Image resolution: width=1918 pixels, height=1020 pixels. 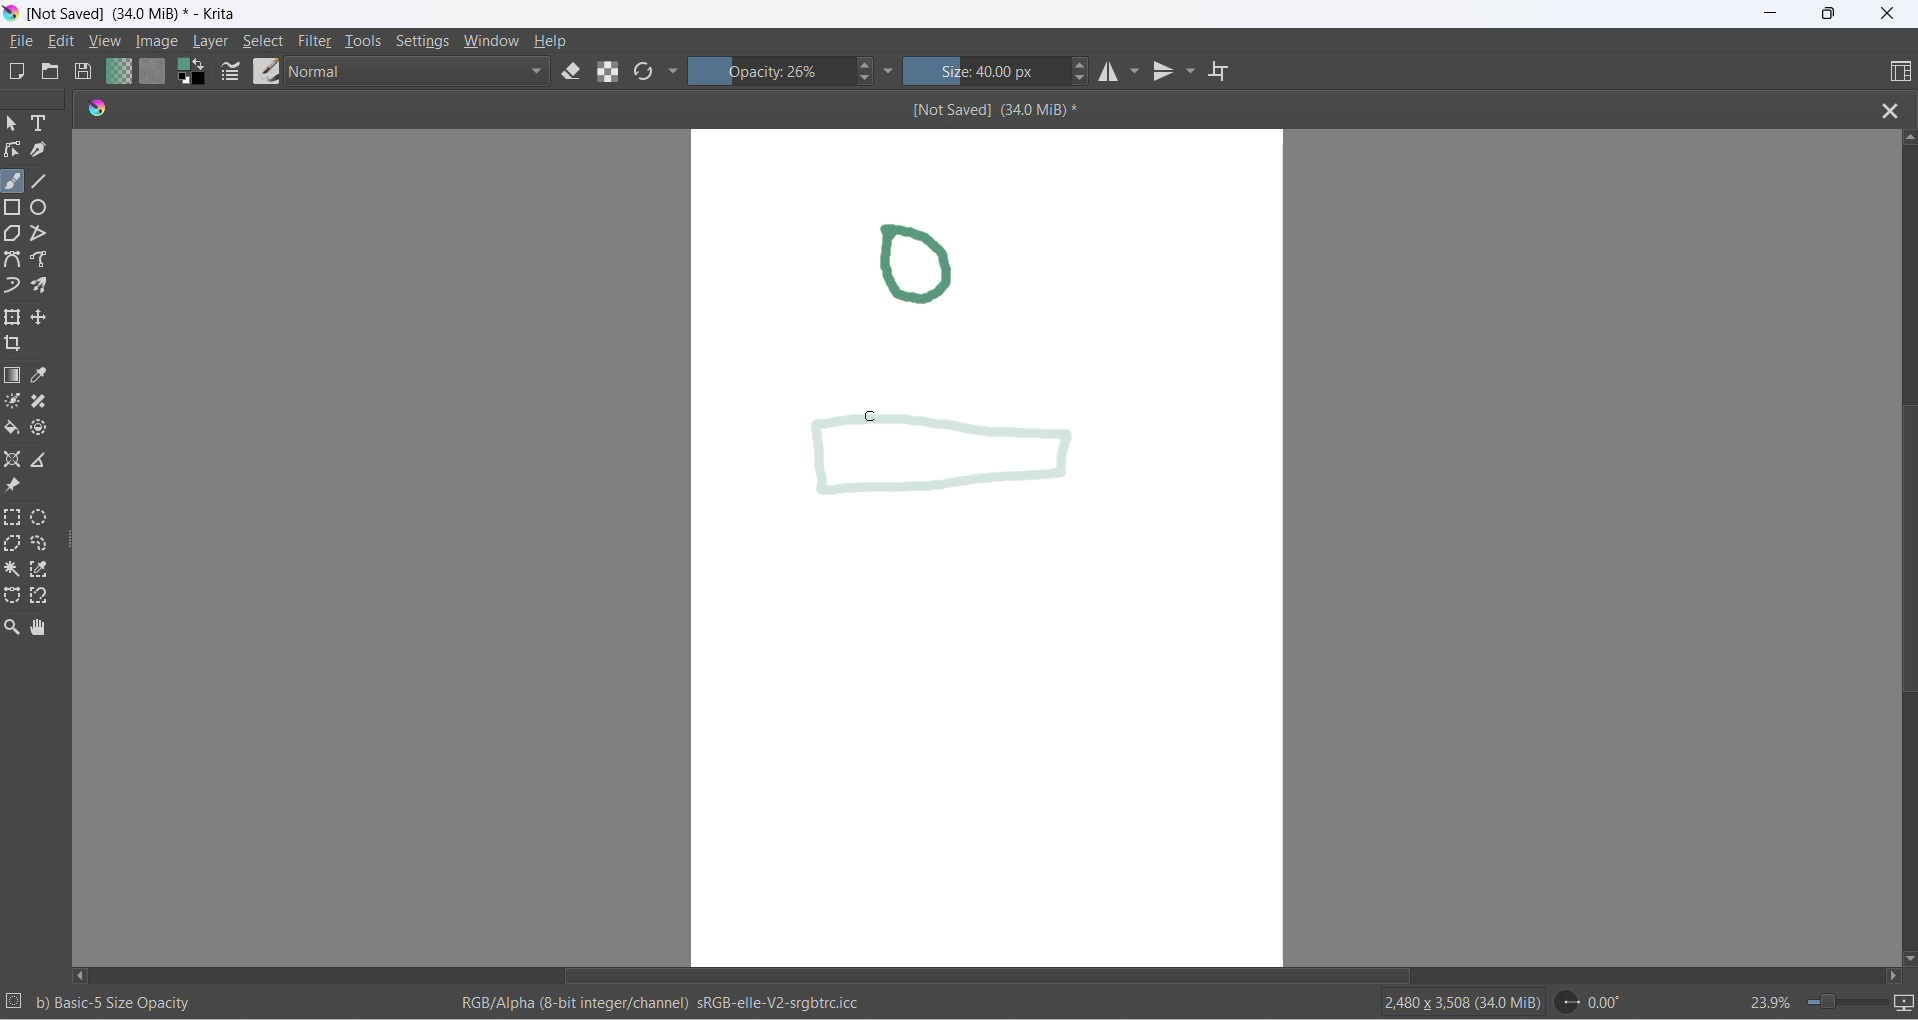 What do you see at coordinates (57, 73) in the screenshot?
I see `open document` at bounding box center [57, 73].